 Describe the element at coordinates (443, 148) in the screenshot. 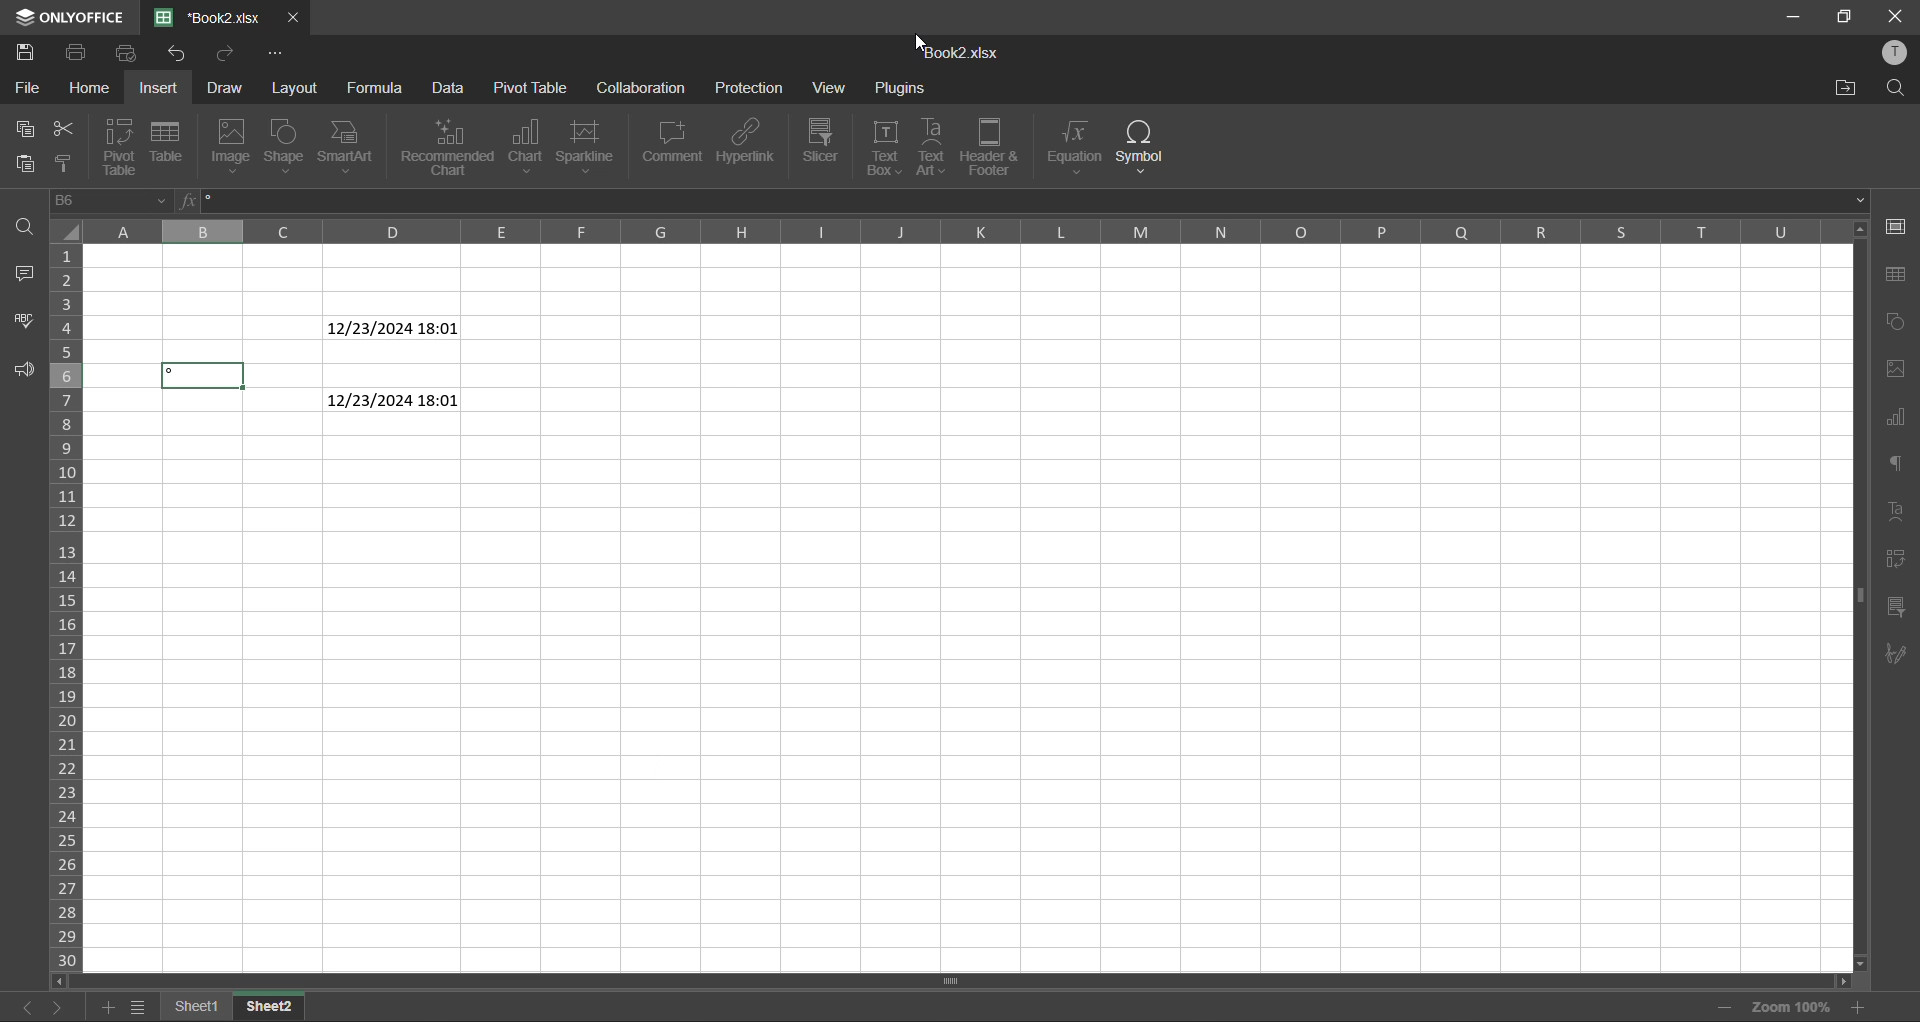

I see `recommended chart` at that location.